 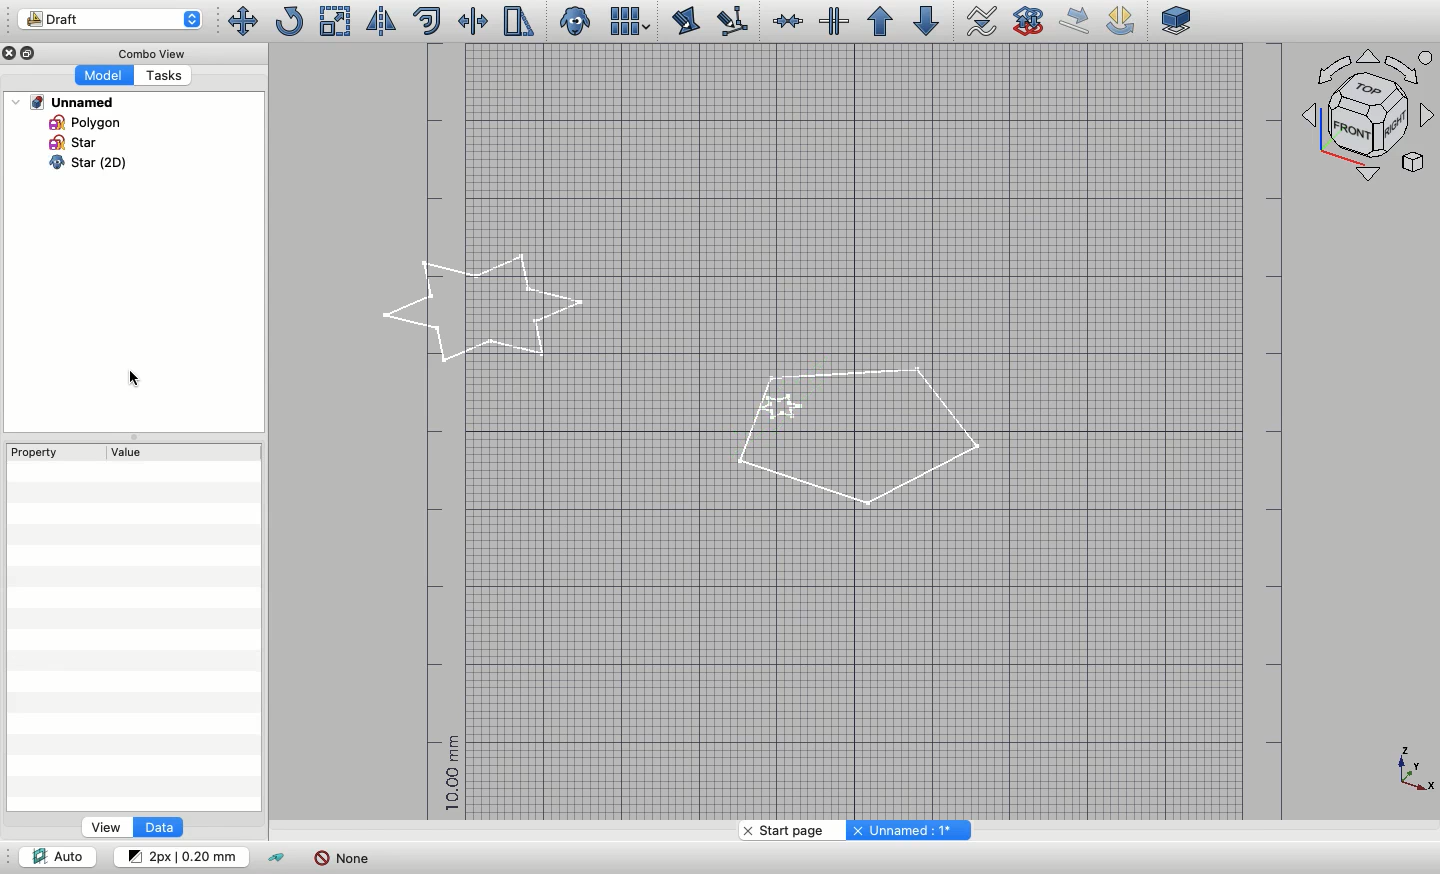 What do you see at coordinates (132, 437) in the screenshot?
I see `Collapse` at bounding box center [132, 437].